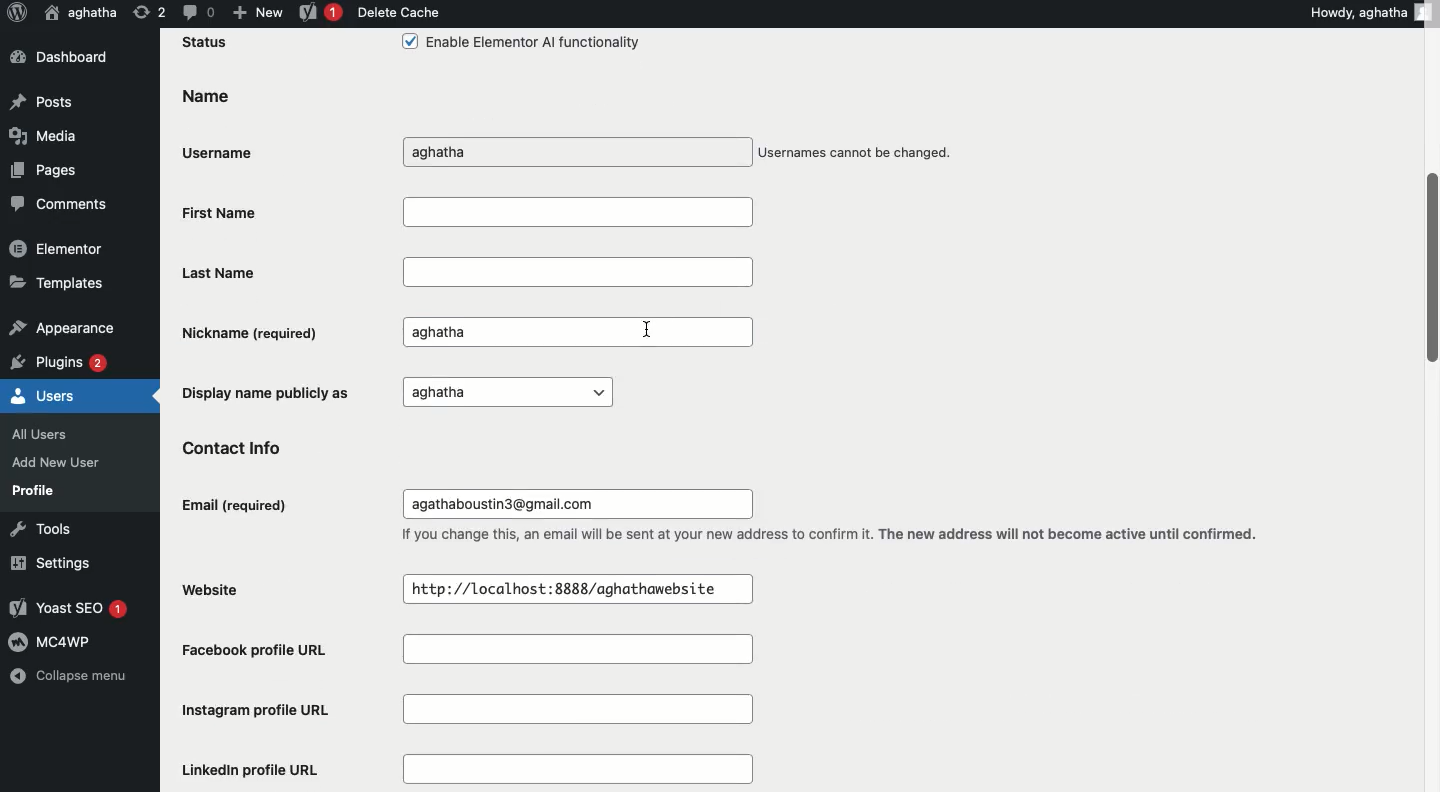 This screenshot has height=792, width=1440. Describe the element at coordinates (464, 588) in the screenshot. I see `Website` at that location.